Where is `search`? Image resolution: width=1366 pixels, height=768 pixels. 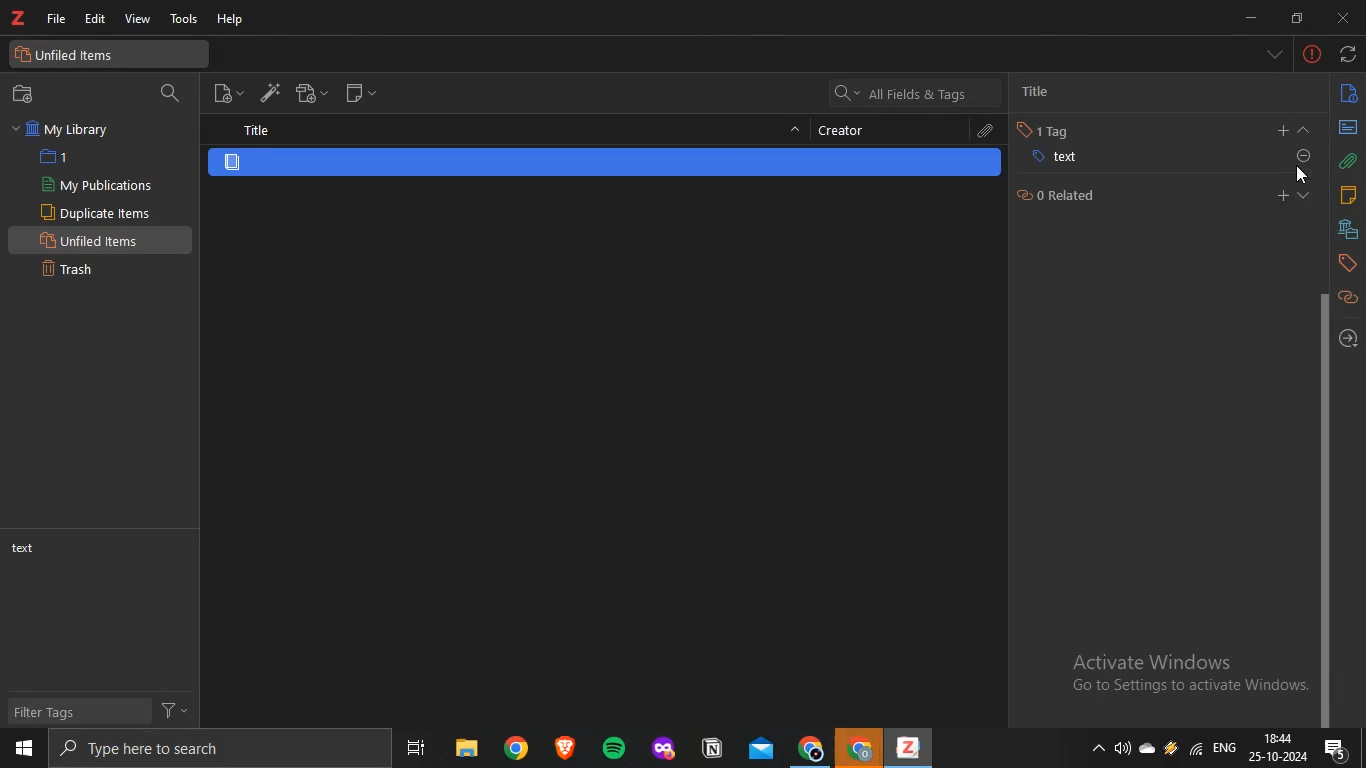 search is located at coordinates (170, 93).